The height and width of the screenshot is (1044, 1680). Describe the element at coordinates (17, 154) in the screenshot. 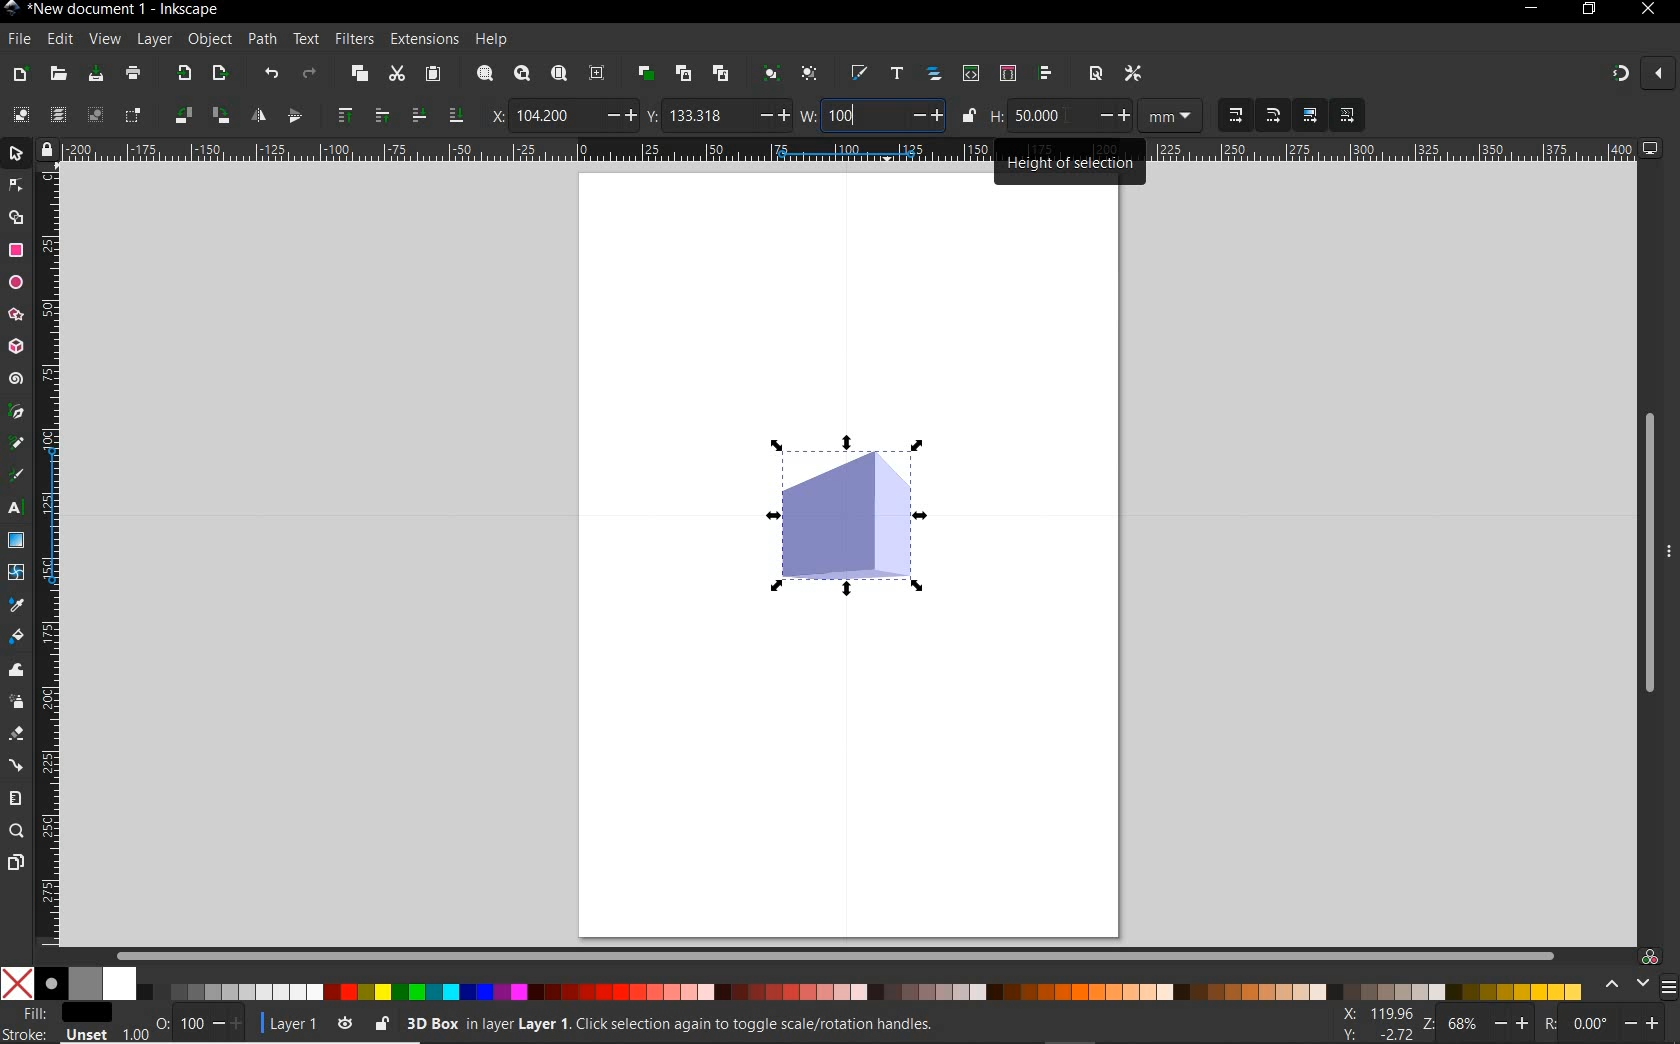

I see `selector tool` at that location.